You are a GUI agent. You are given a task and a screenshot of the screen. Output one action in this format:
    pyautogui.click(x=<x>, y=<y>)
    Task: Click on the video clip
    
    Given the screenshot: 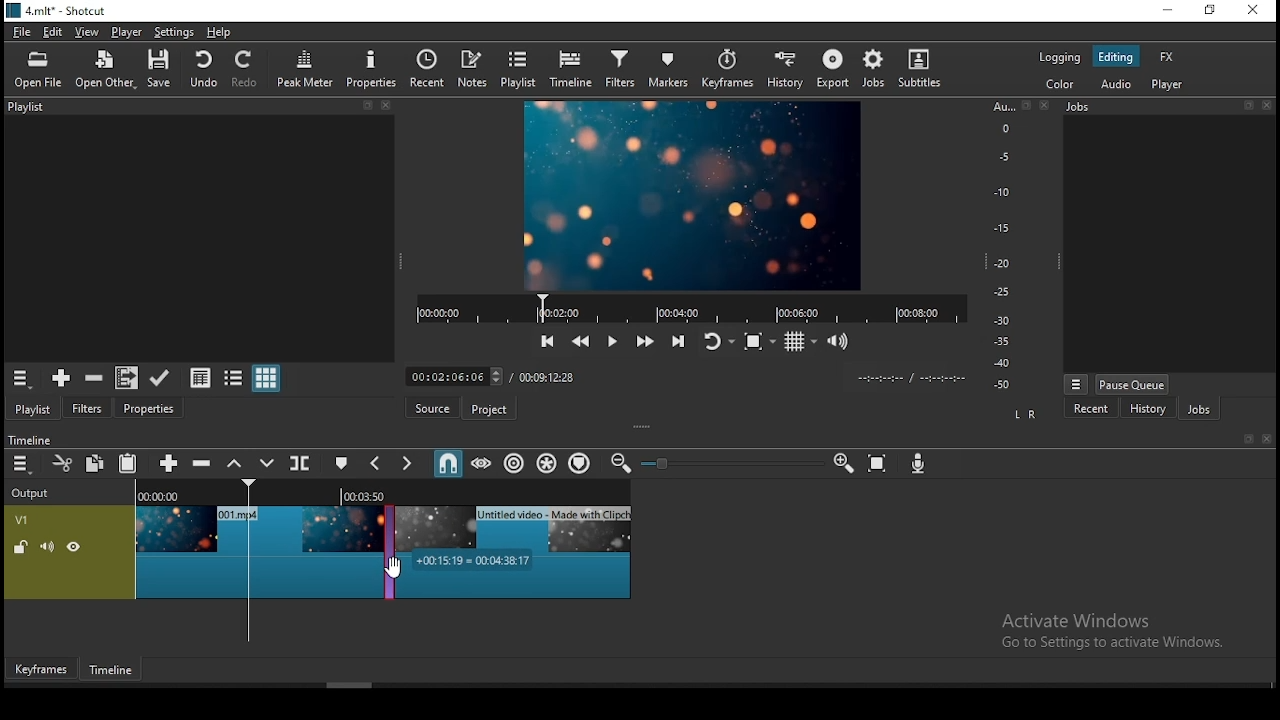 What is the action you would take?
    pyautogui.click(x=515, y=550)
    